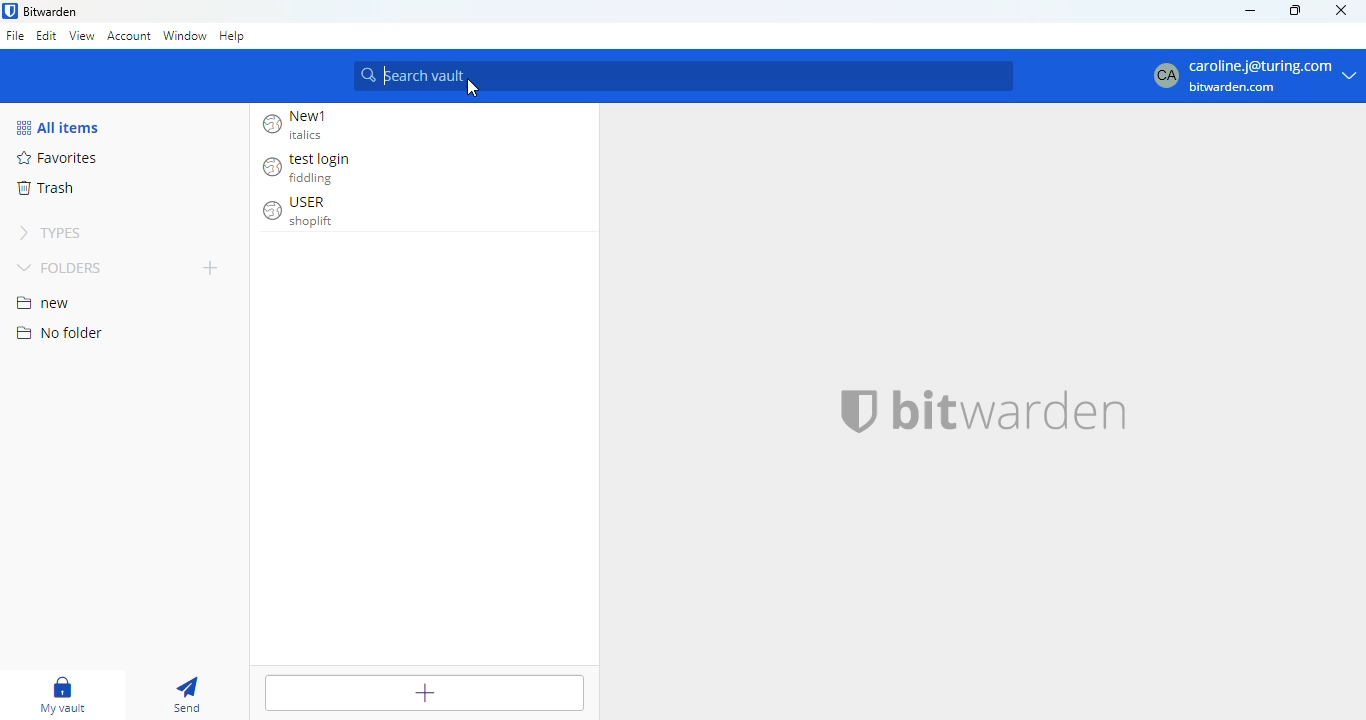 Image resolution: width=1366 pixels, height=720 pixels. I want to click on test login   fiddling, so click(313, 168).